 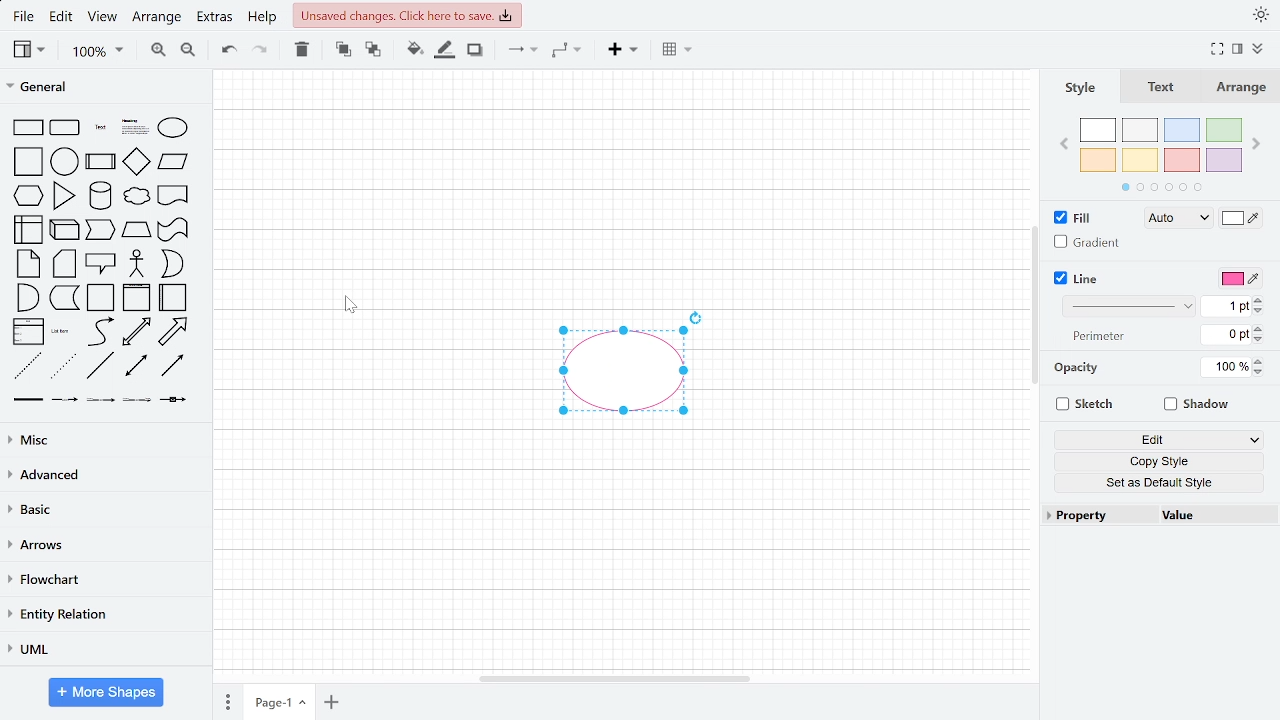 I want to click on link, so click(x=28, y=400).